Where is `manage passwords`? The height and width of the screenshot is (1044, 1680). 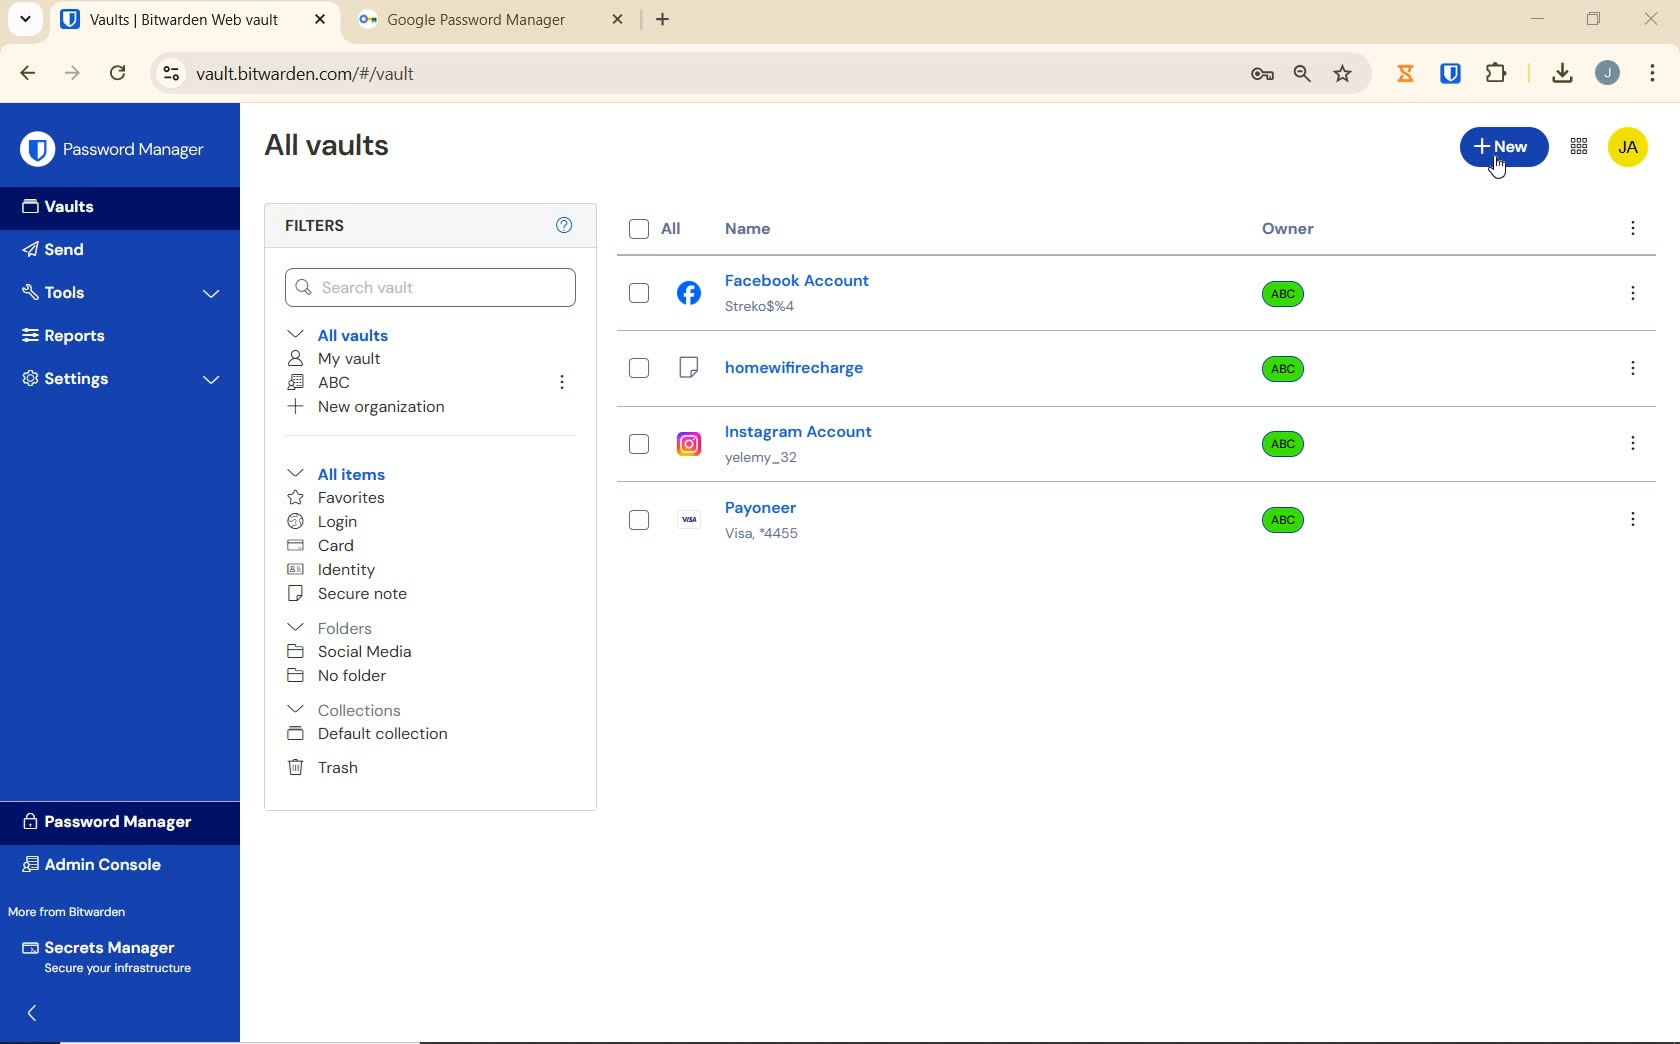 manage passwords is located at coordinates (1262, 75).